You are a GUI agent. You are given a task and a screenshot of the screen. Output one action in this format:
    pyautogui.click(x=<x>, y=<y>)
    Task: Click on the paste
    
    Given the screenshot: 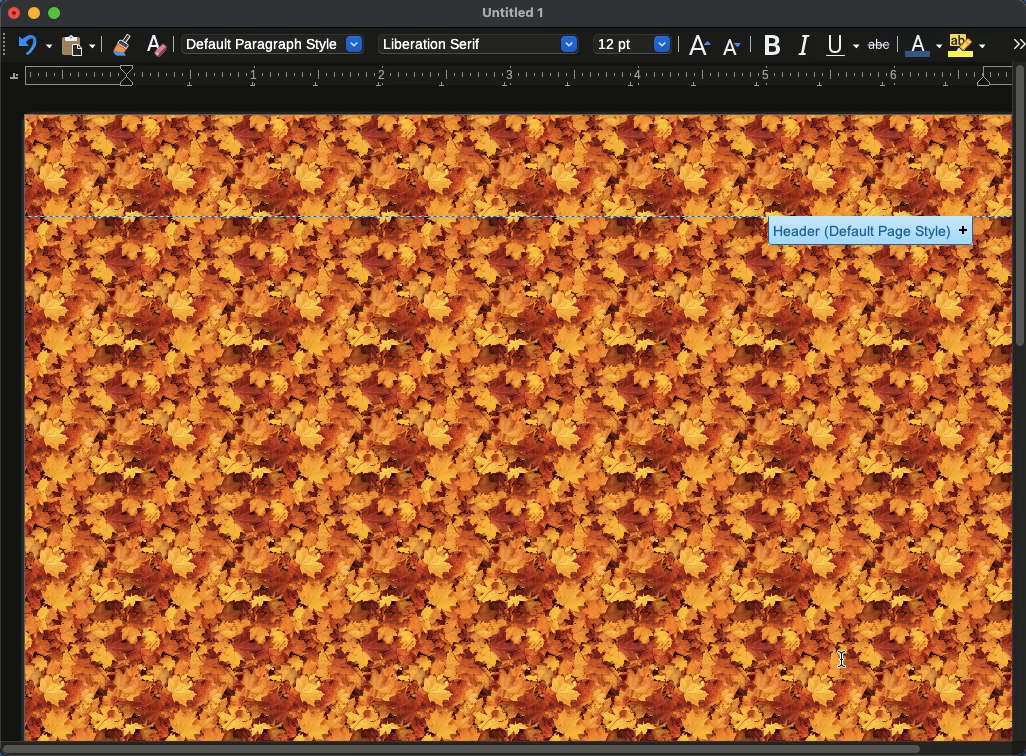 What is the action you would take?
    pyautogui.click(x=78, y=44)
    